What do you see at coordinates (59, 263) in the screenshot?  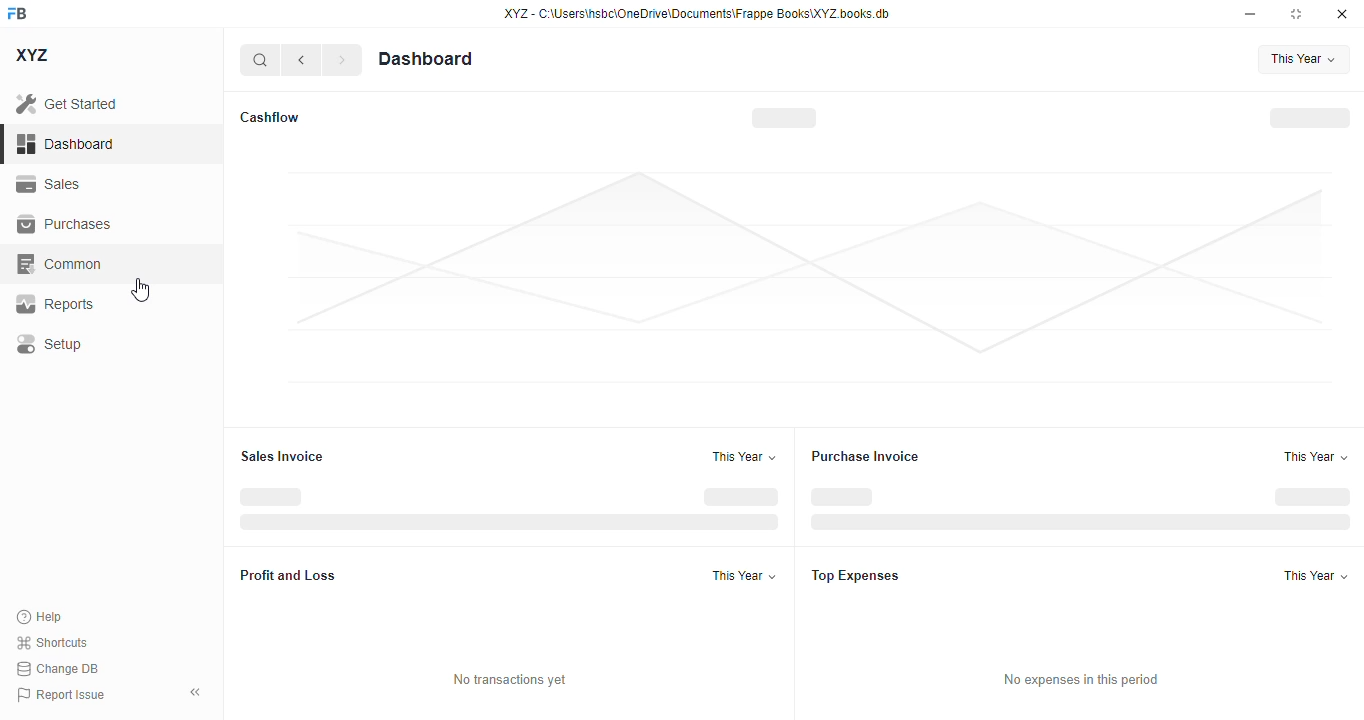 I see `common` at bounding box center [59, 263].